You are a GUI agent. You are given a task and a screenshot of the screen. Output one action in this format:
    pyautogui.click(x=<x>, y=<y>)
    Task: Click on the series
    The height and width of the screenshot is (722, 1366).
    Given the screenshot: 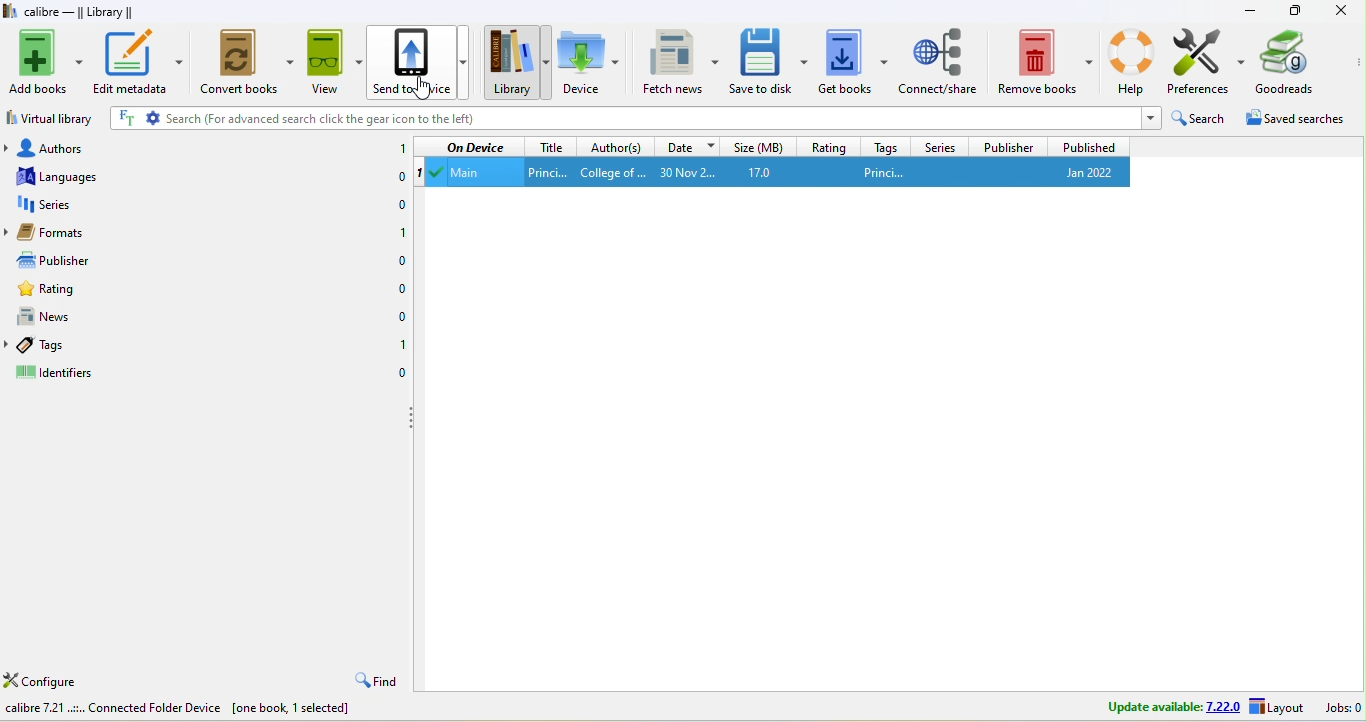 What is the action you would take?
    pyautogui.click(x=181, y=204)
    